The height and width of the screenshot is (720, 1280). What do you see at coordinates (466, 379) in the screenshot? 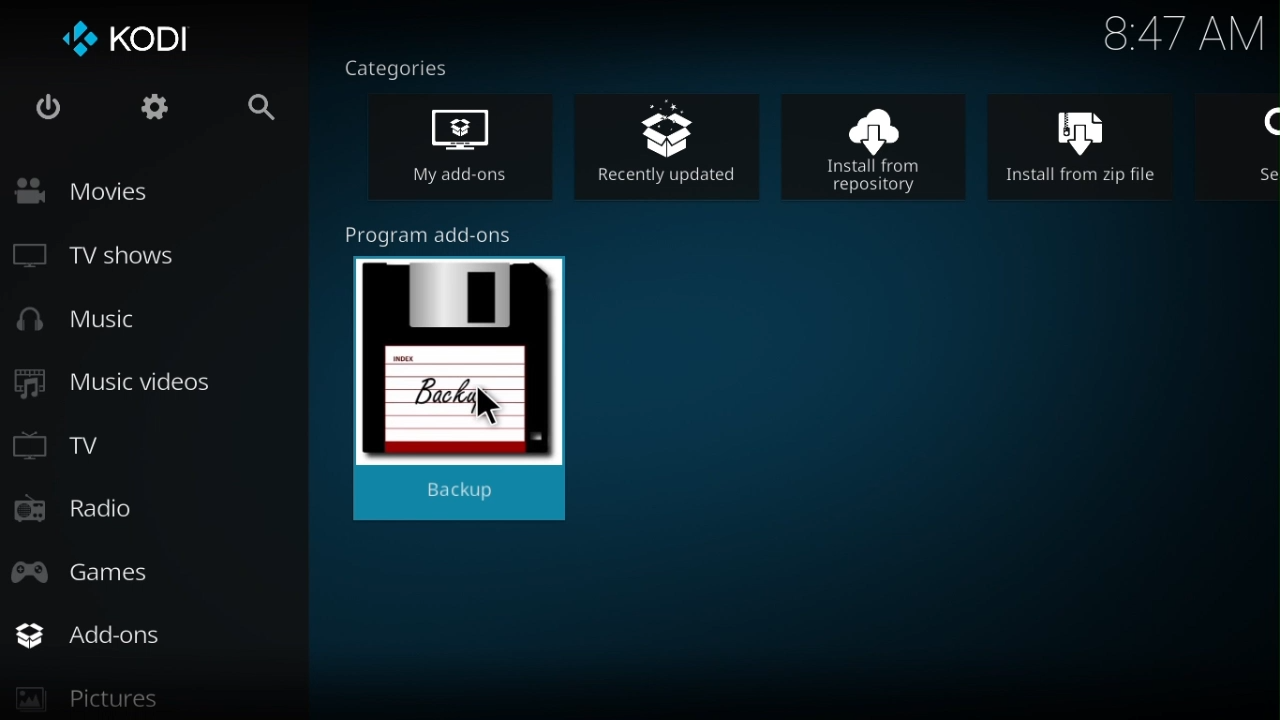
I see `backup add-on` at bounding box center [466, 379].